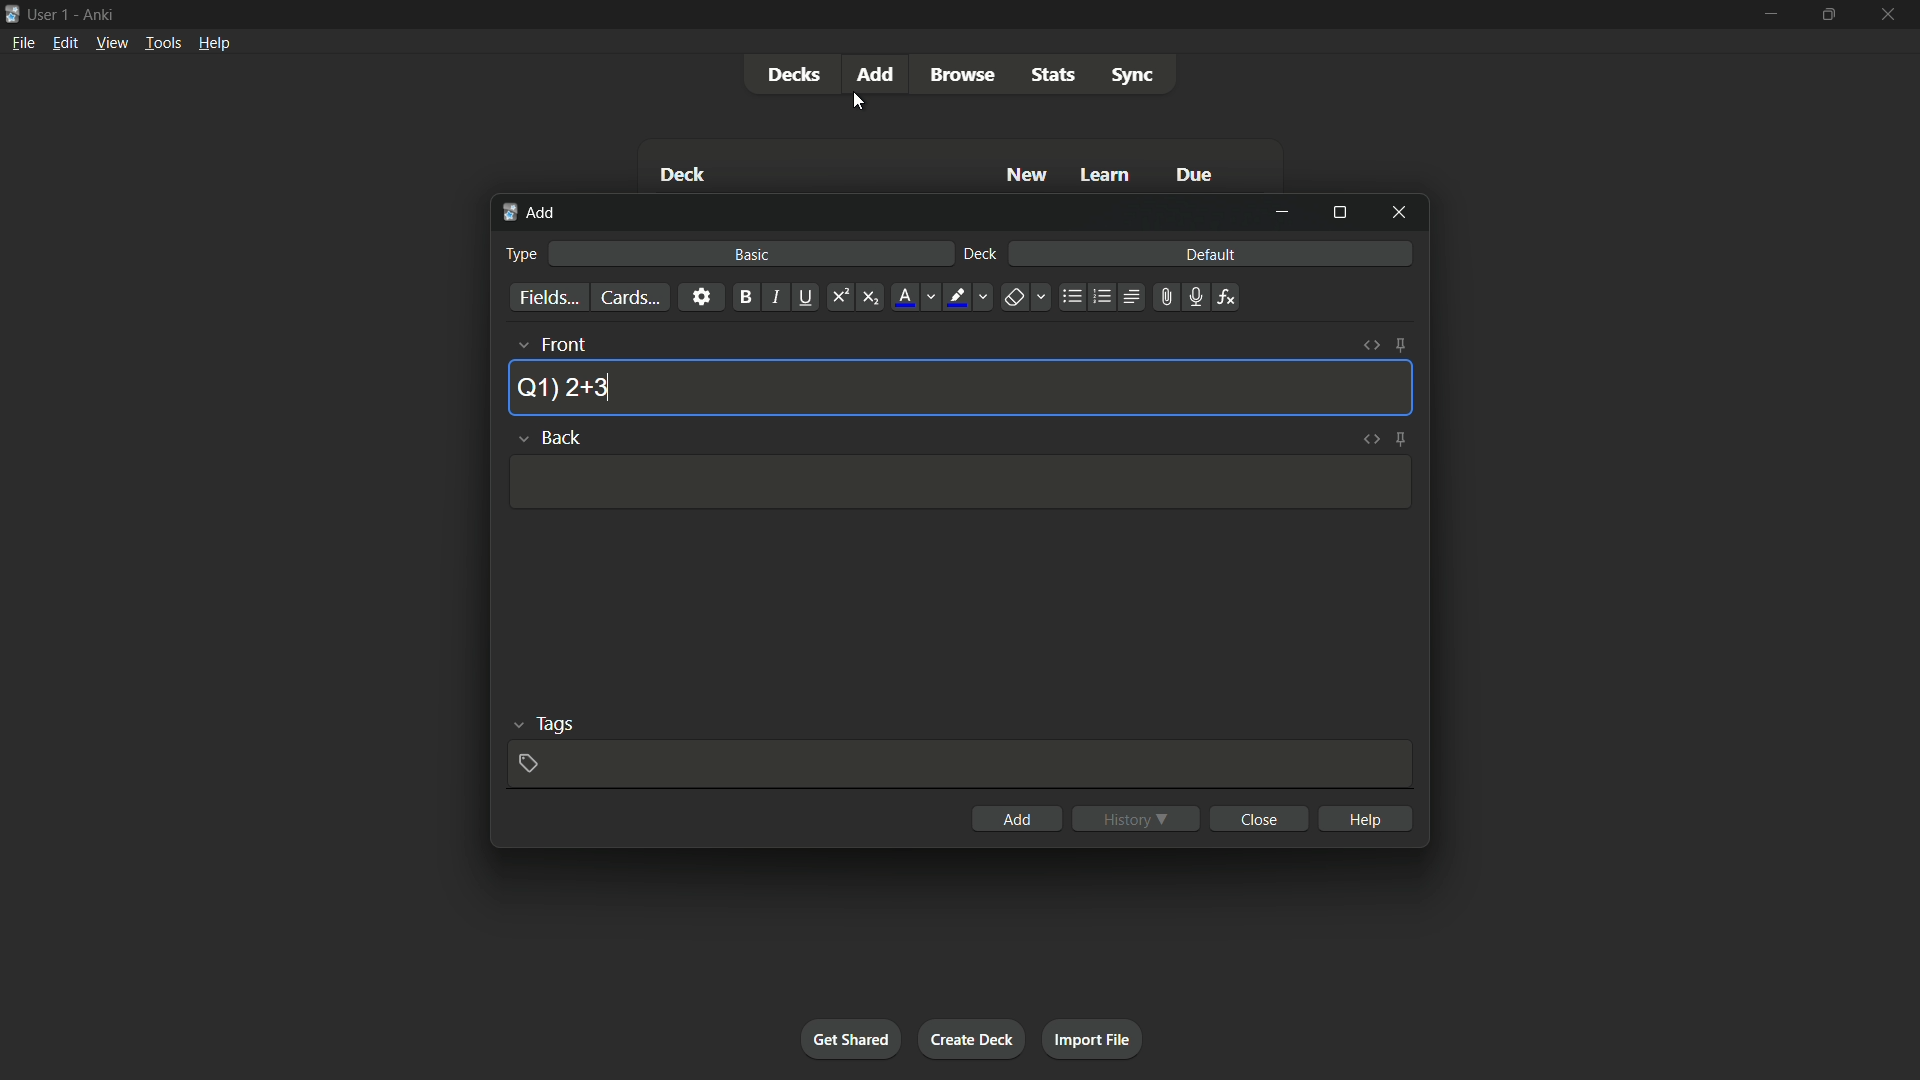  What do you see at coordinates (774, 297) in the screenshot?
I see `italic` at bounding box center [774, 297].